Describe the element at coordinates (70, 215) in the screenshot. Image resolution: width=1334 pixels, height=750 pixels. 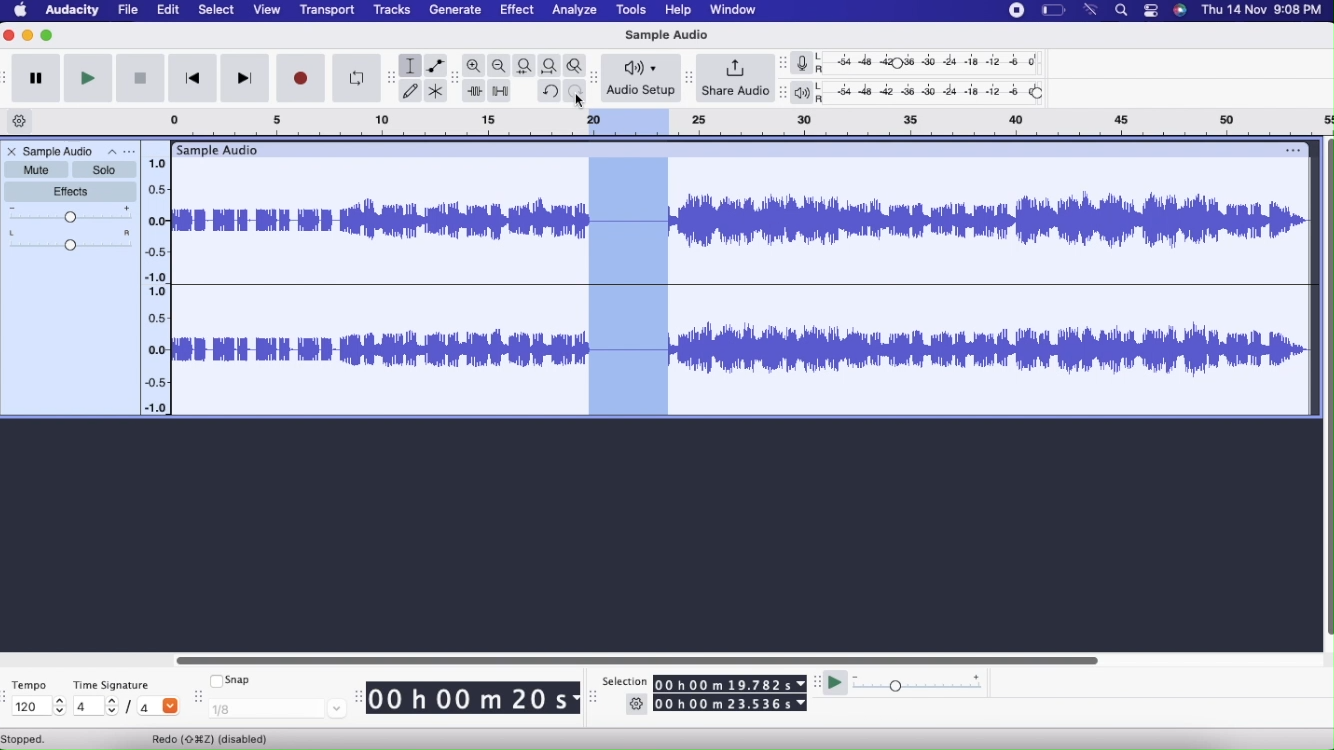
I see `Gain Slider` at that location.